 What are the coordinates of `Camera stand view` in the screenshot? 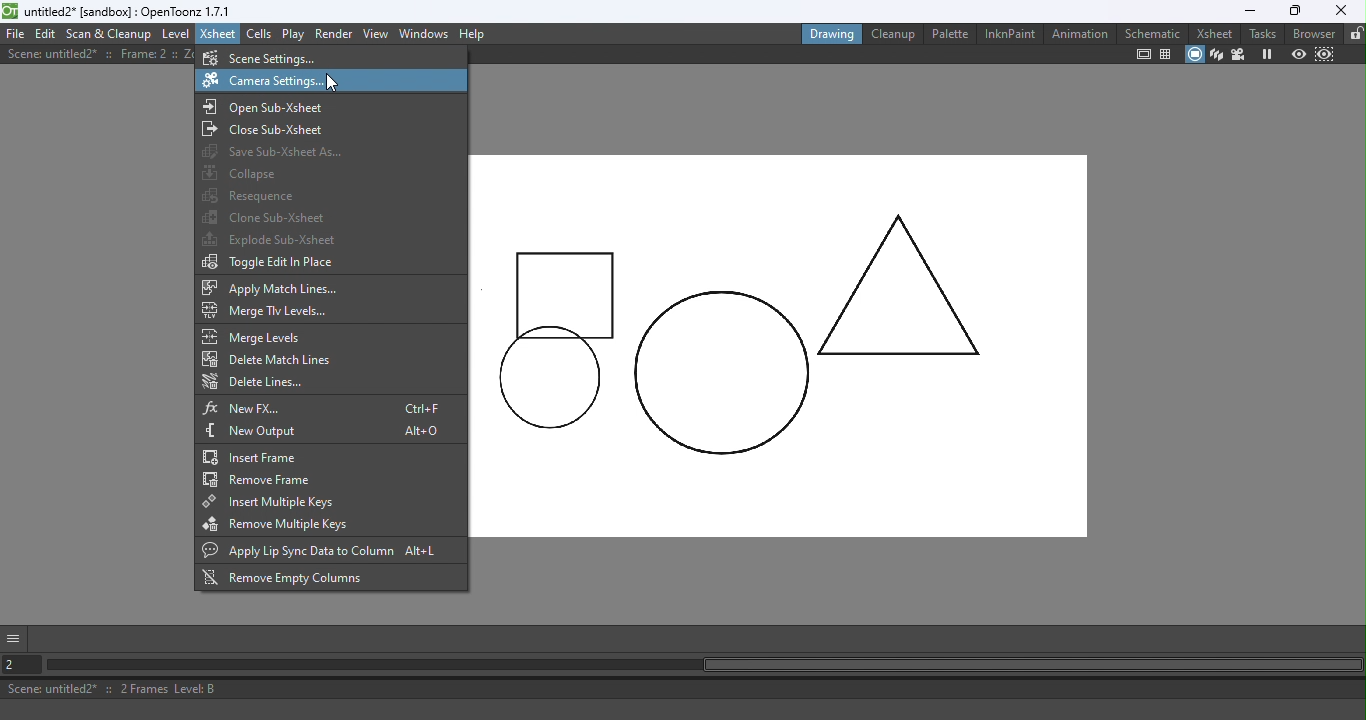 It's located at (1193, 55).